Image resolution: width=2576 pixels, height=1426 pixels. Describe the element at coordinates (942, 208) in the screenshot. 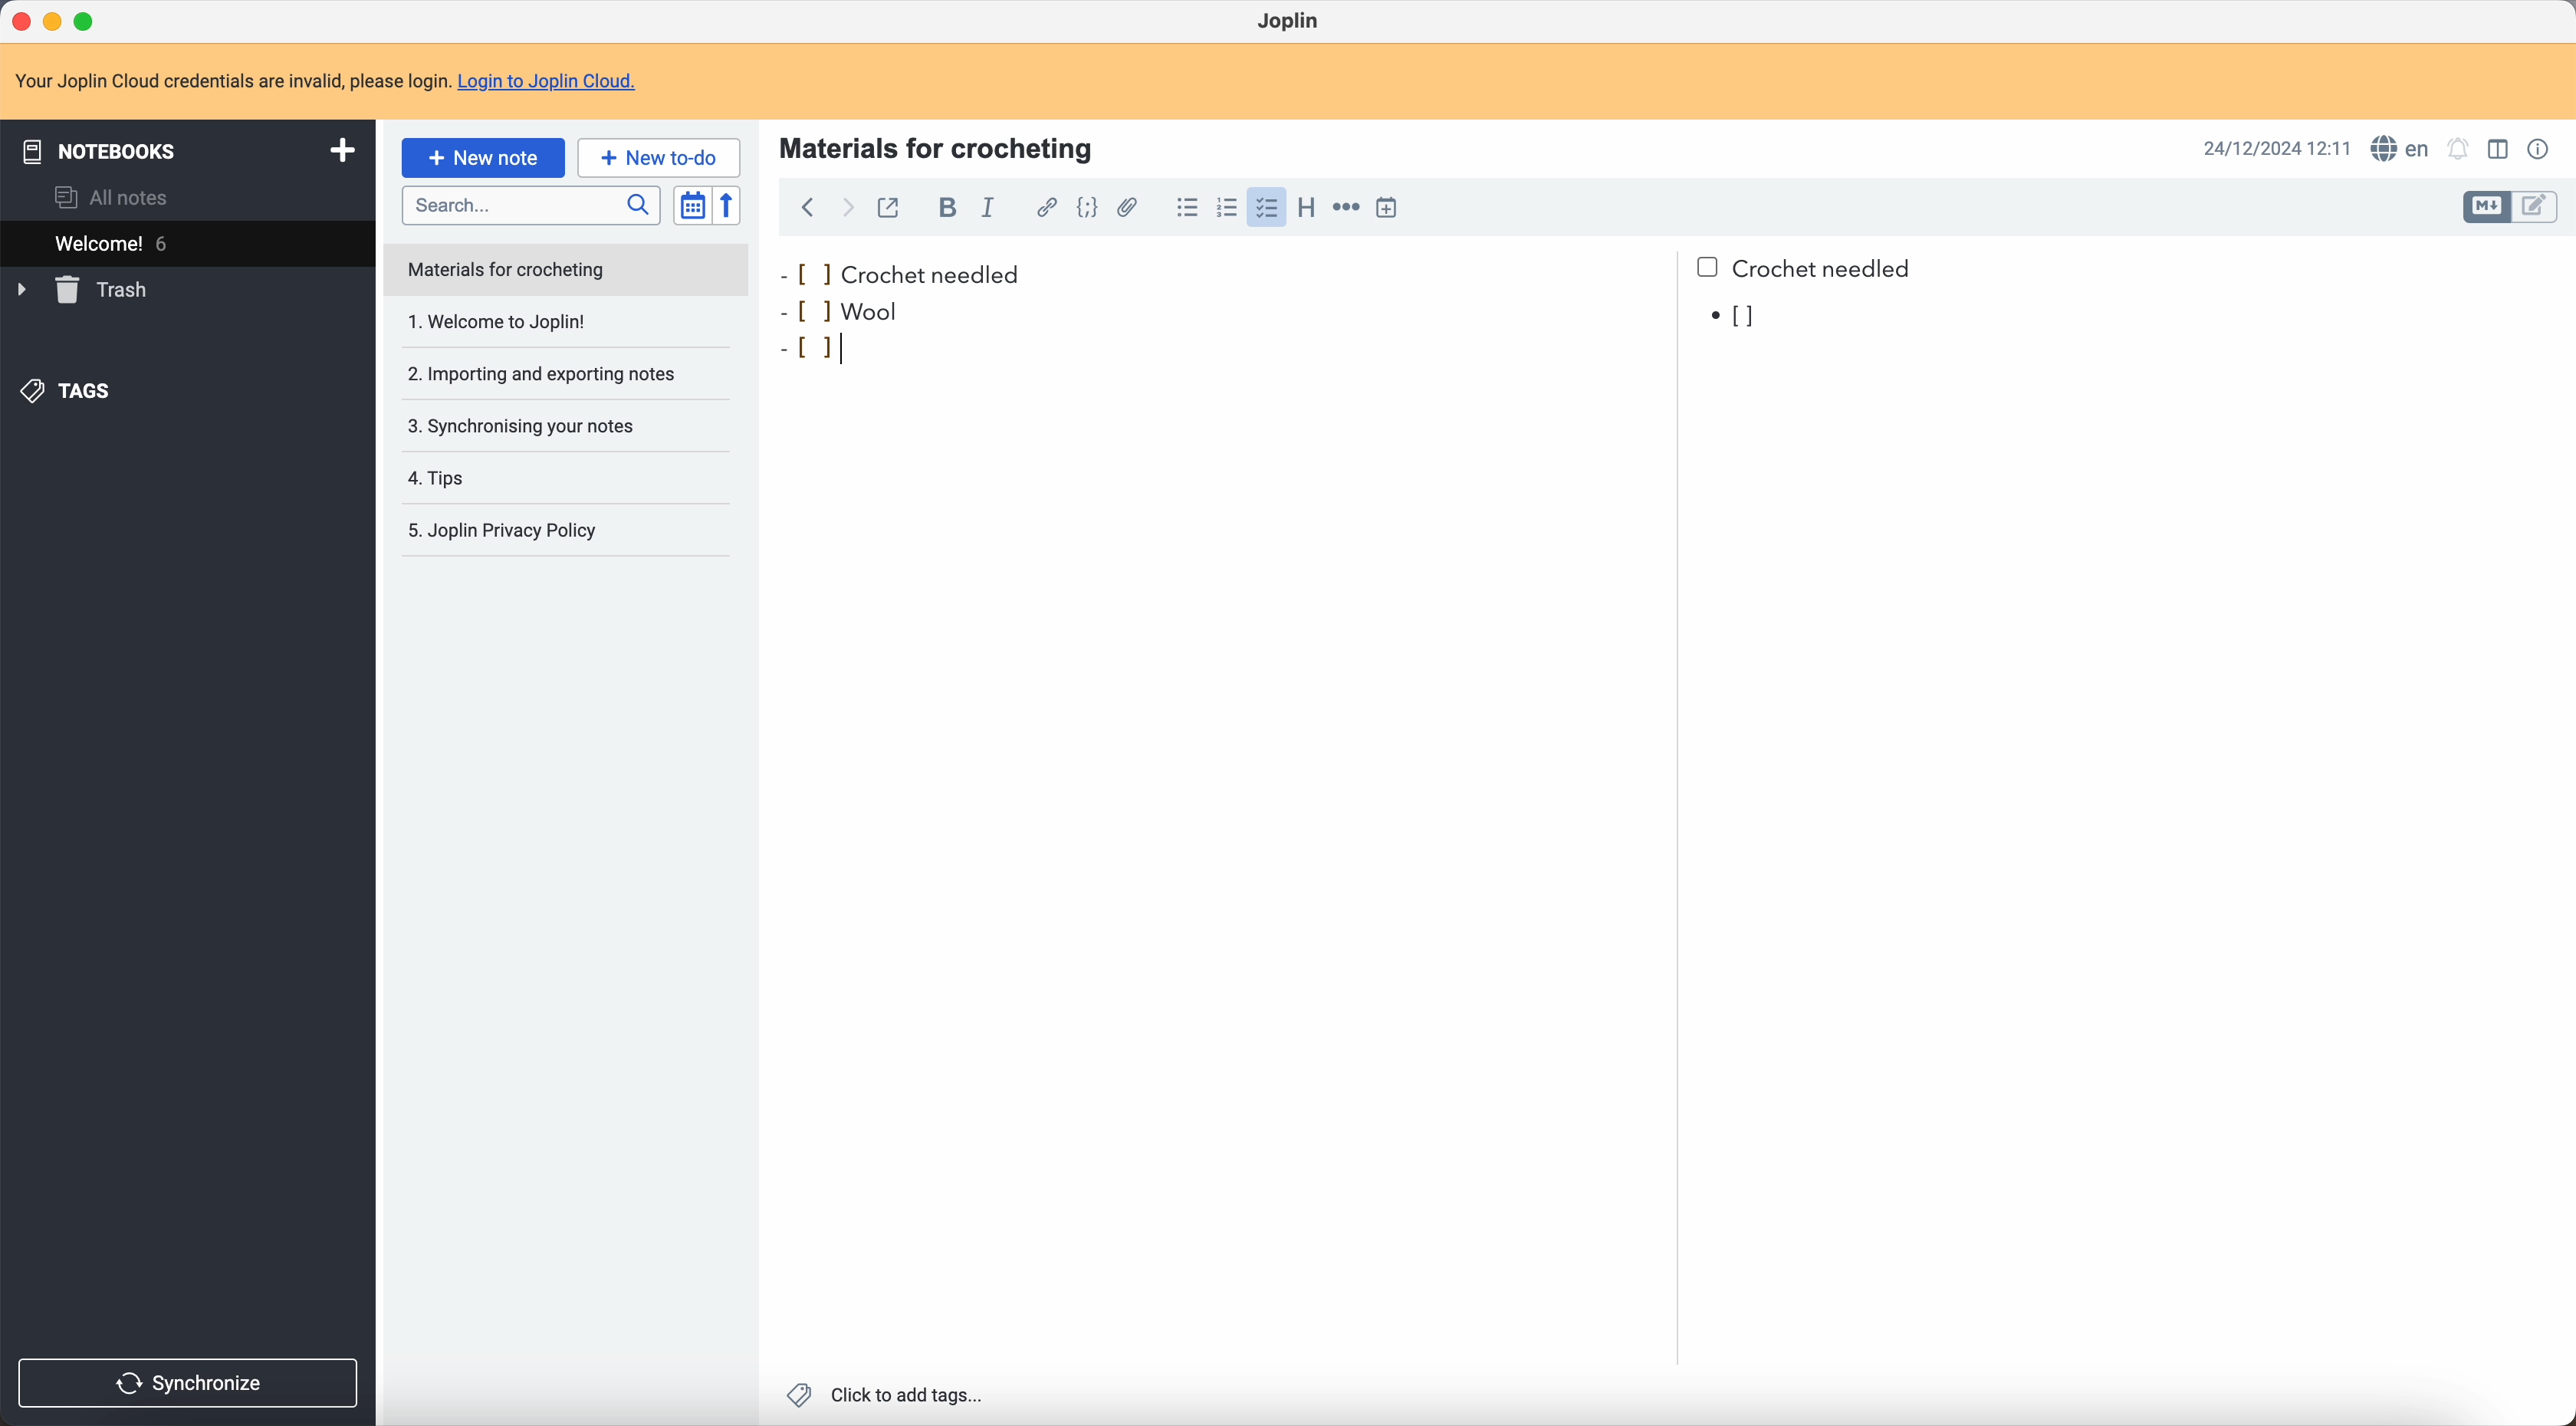

I see `bold` at that location.